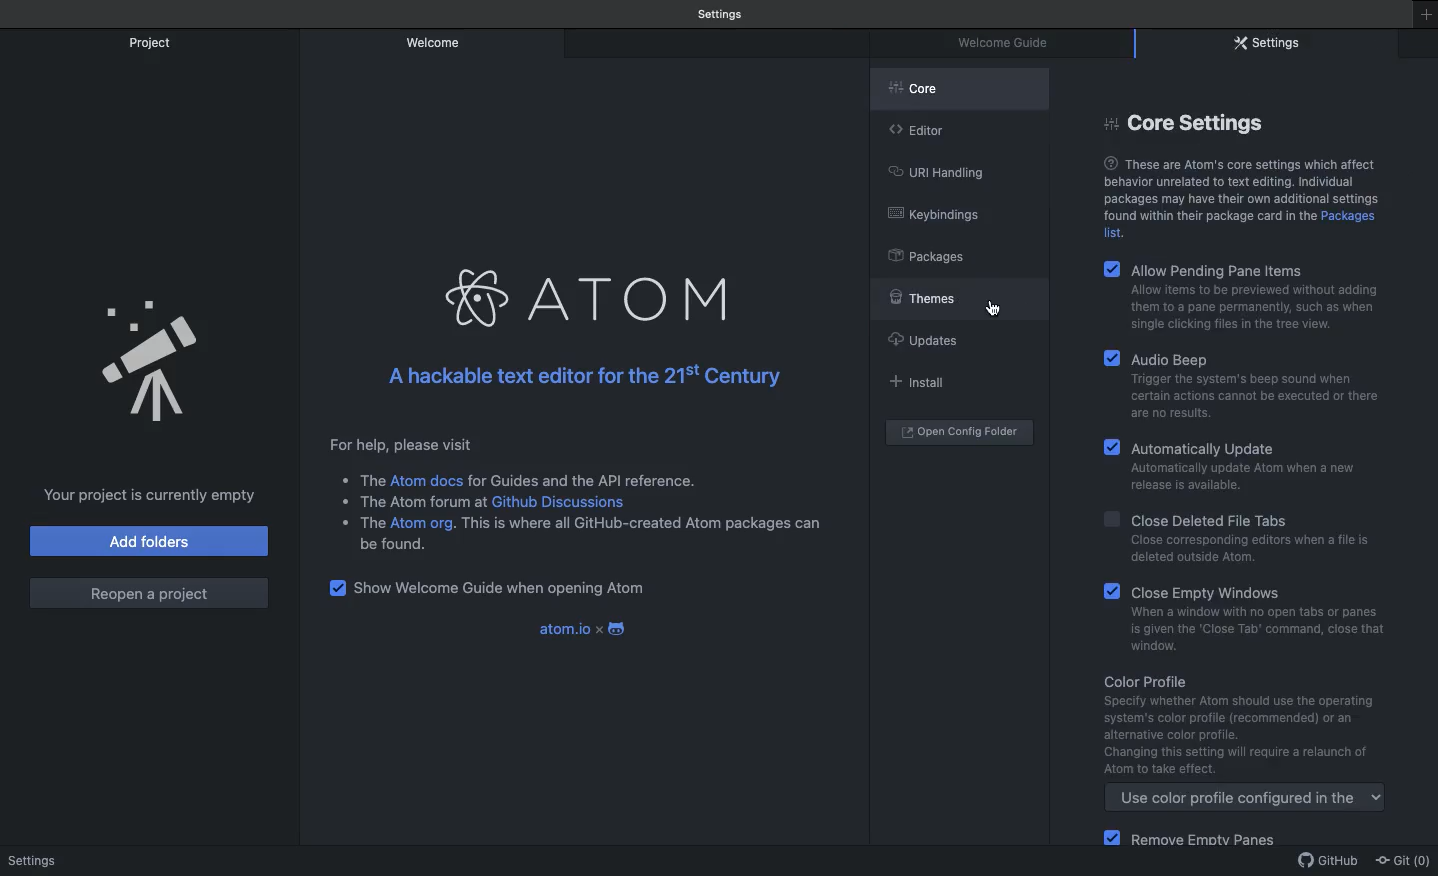  Describe the element at coordinates (1250, 396) in the screenshot. I see `trigger the system beep sound when certain actions cannot be executed or thereare no results.` at that location.